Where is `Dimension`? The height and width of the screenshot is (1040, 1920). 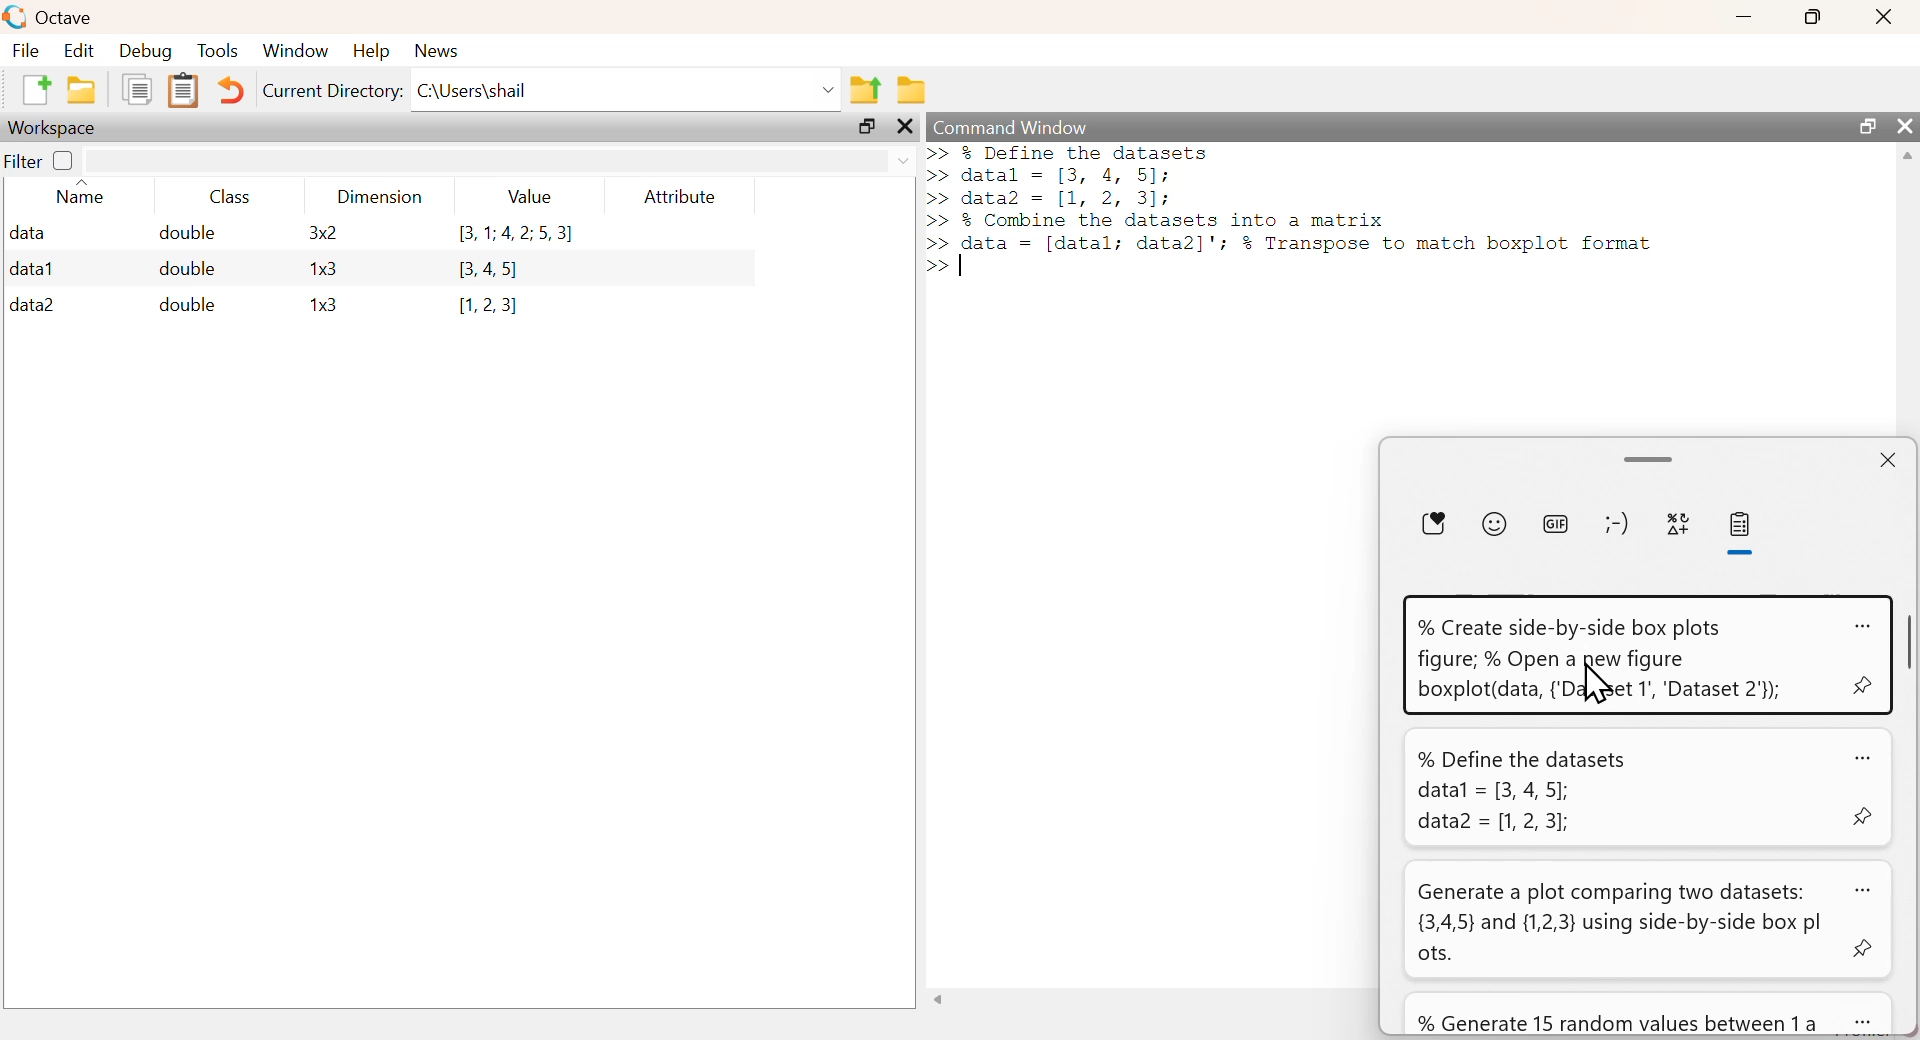 Dimension is located at coordinates (380, 197).